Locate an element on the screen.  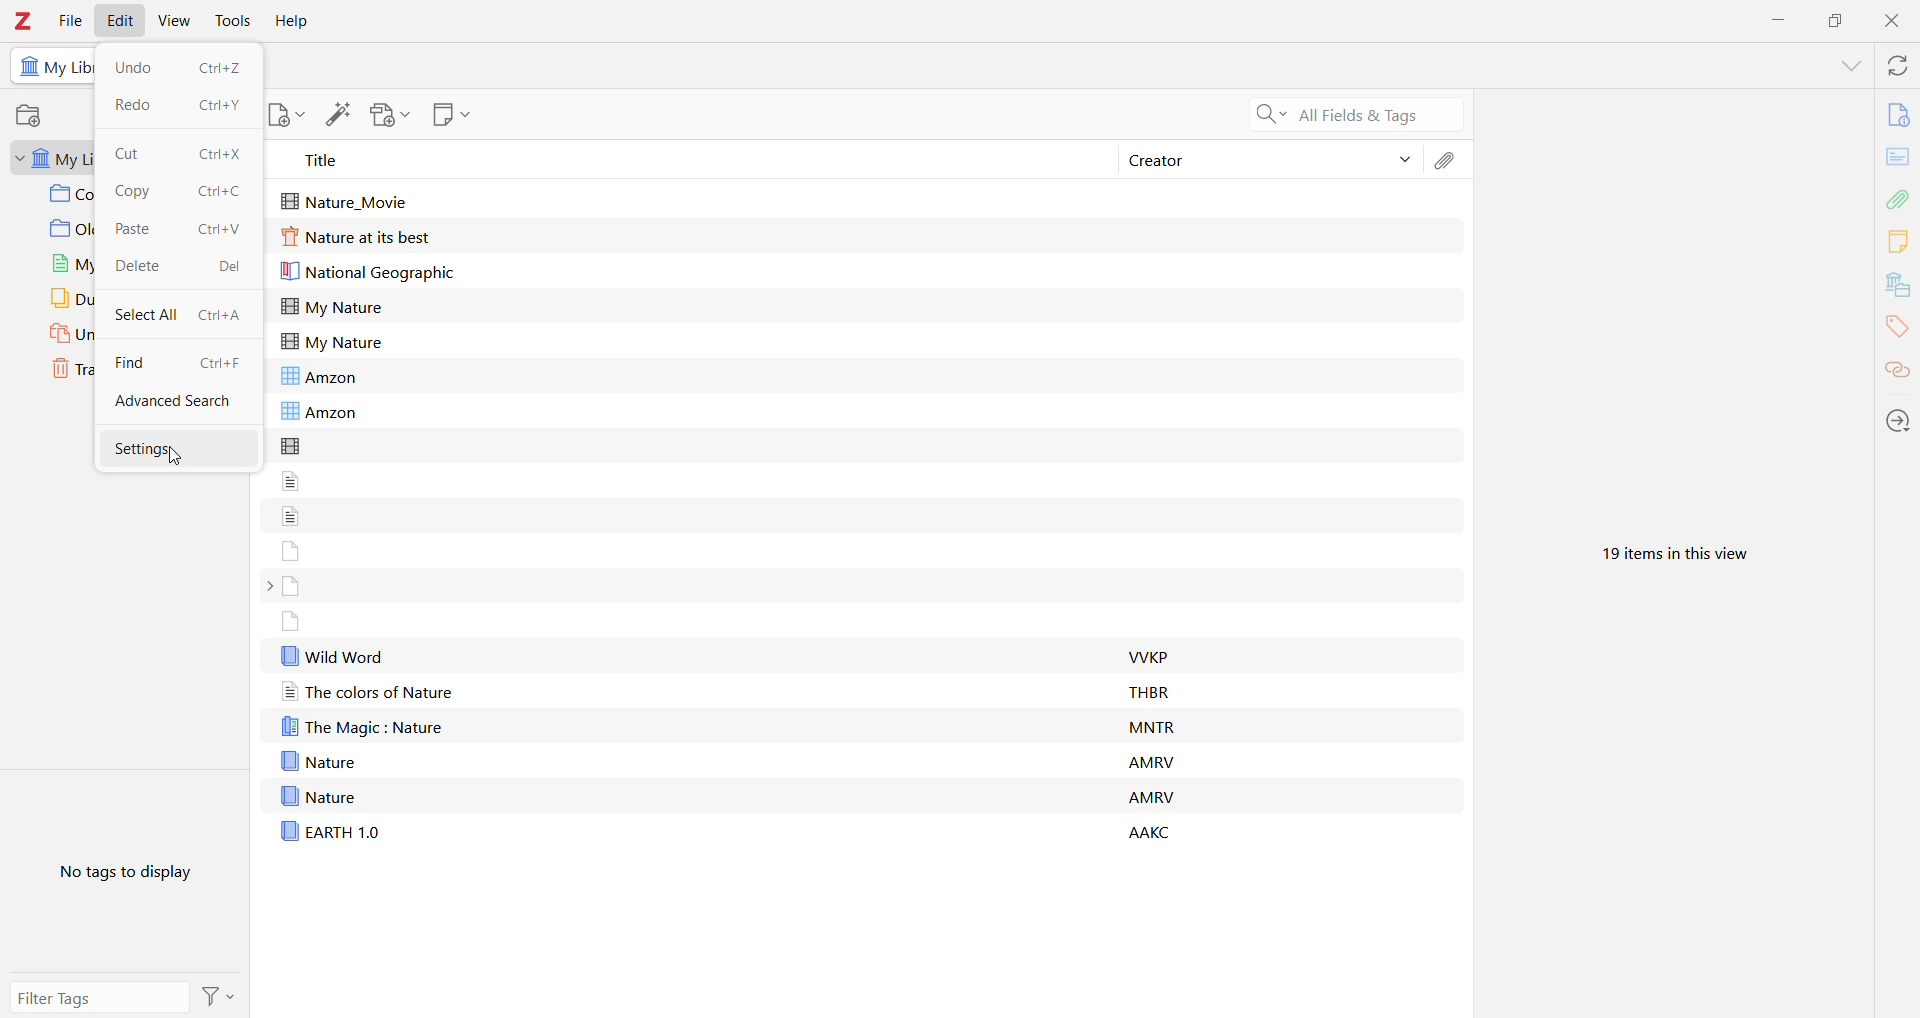
file without title is located at coordinates (292, 621).